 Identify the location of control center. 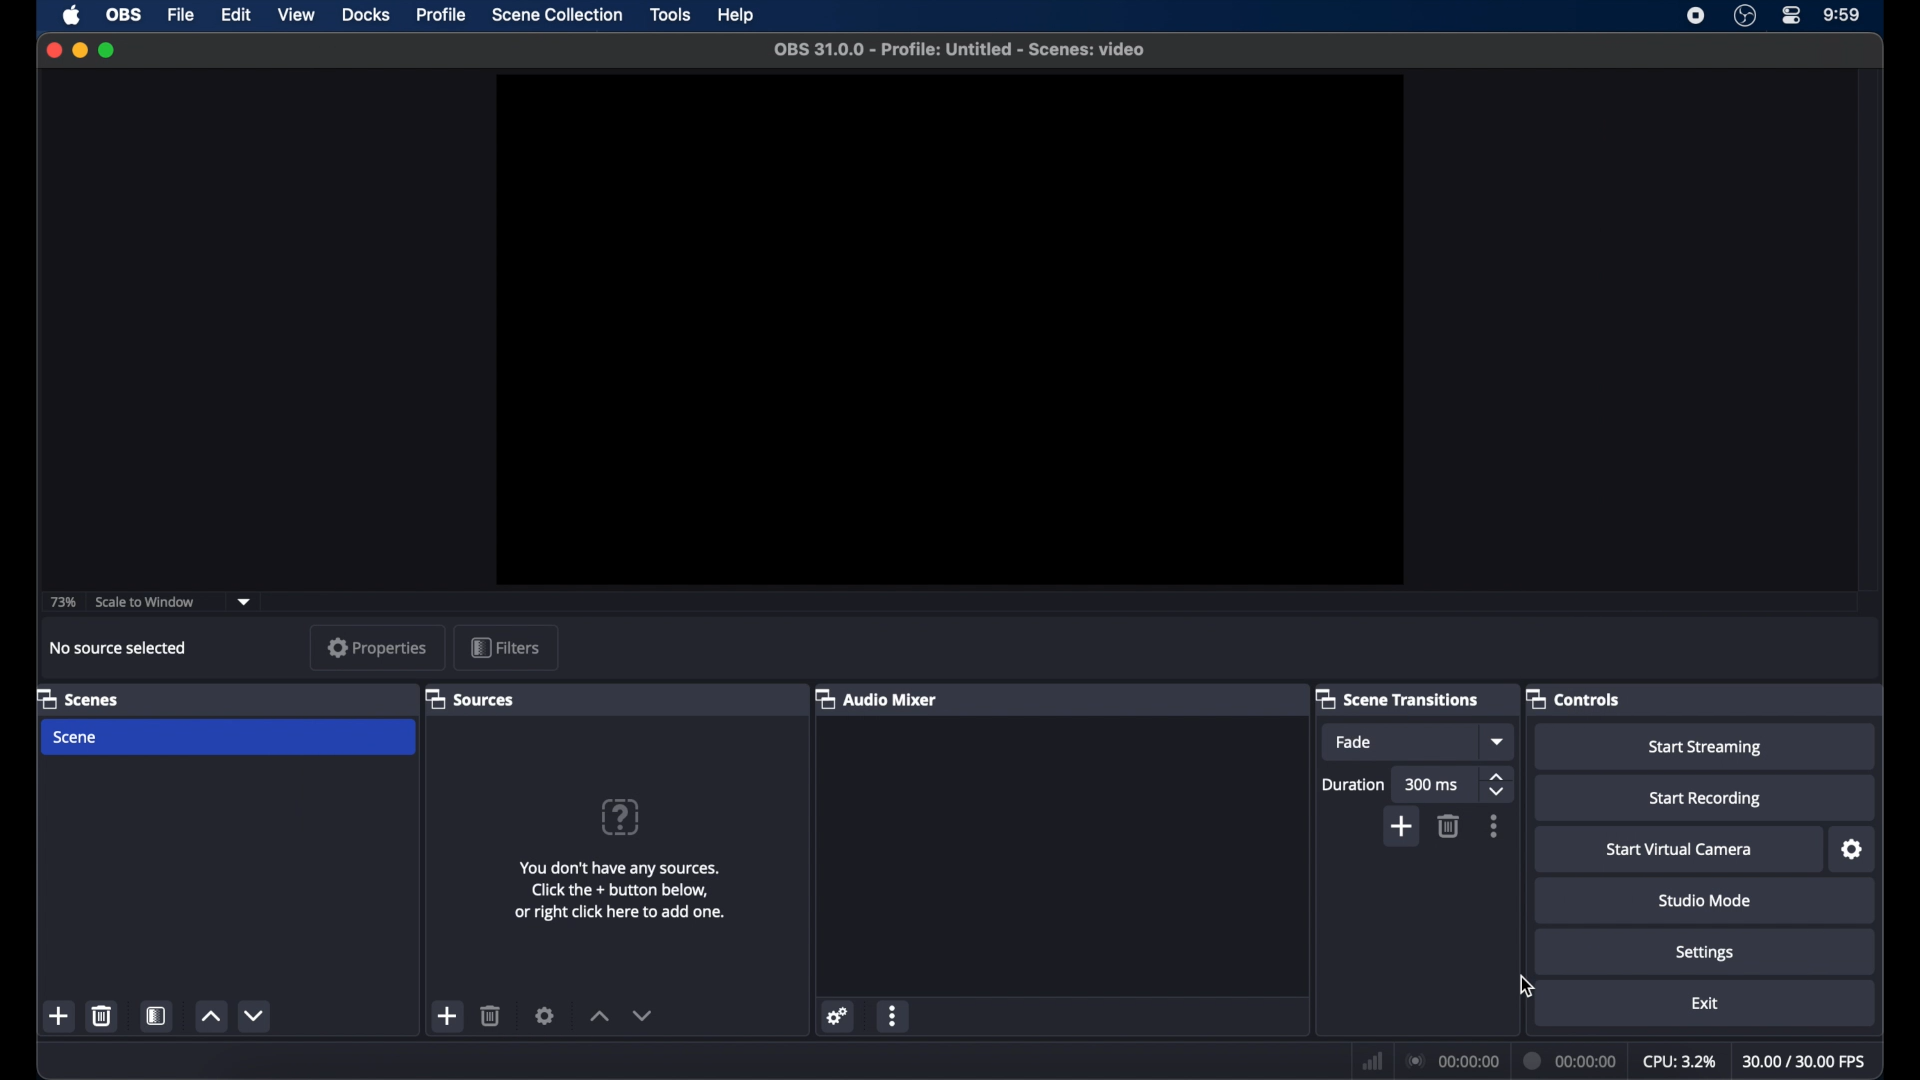
(1792, 16).